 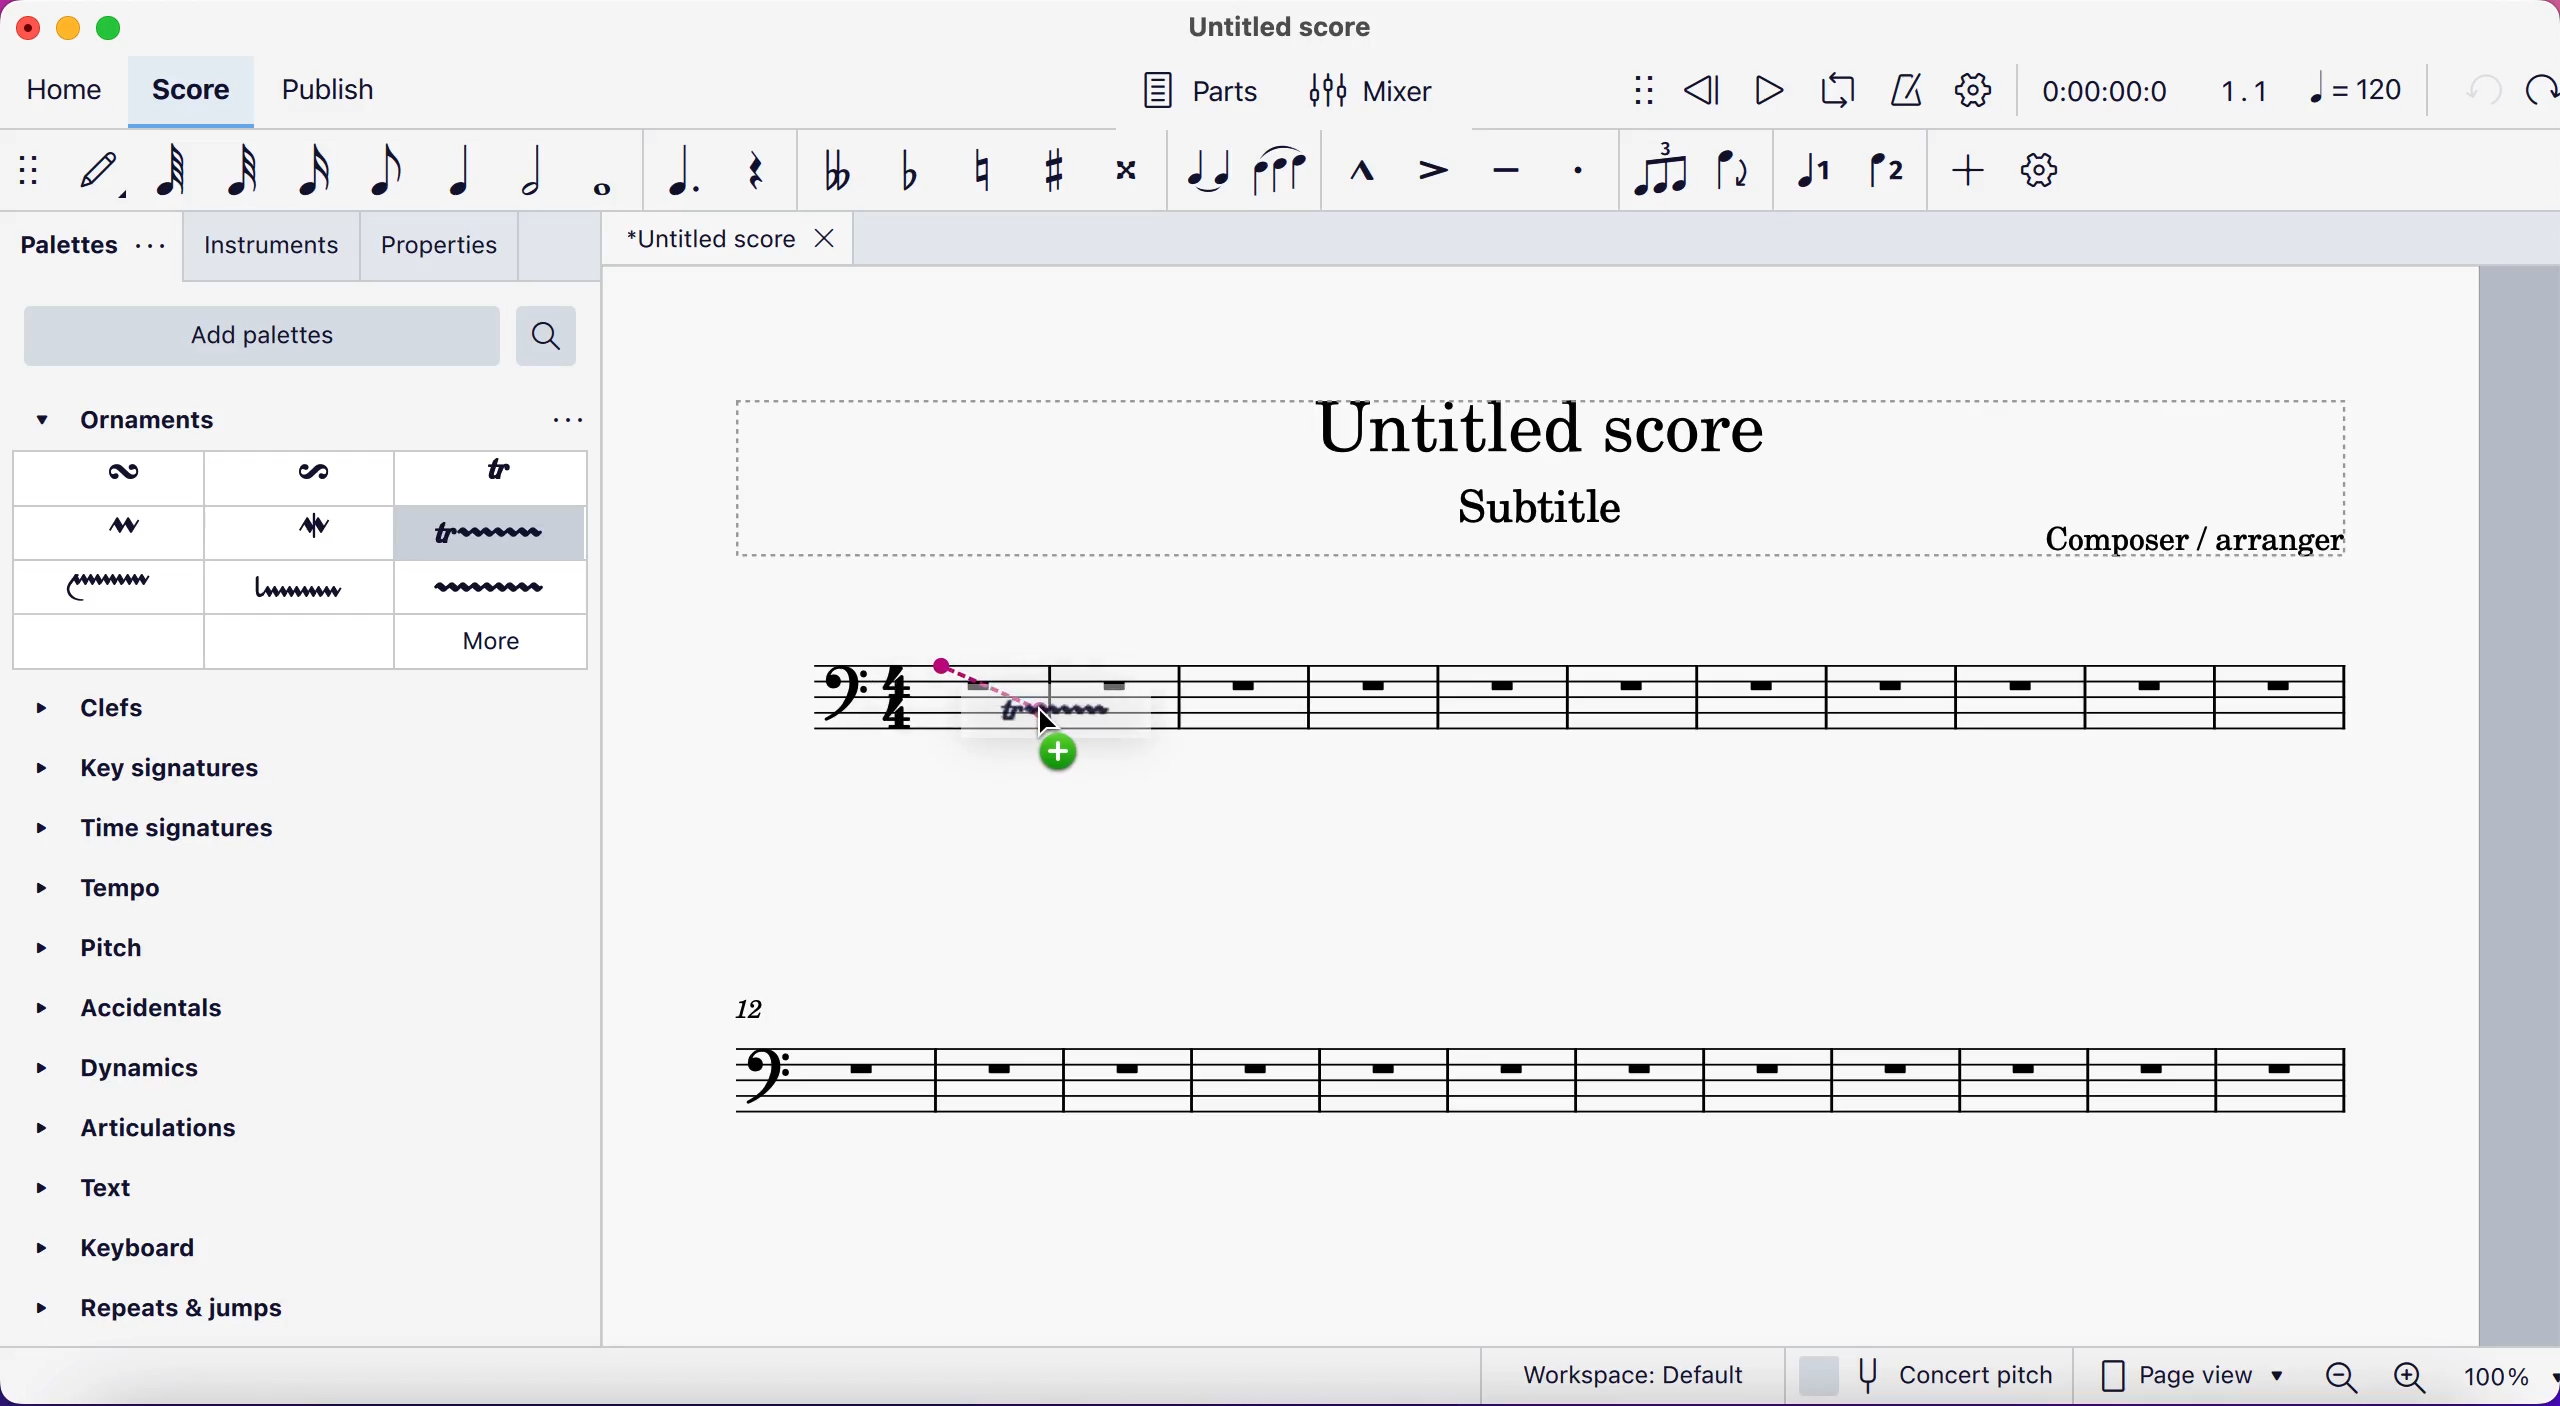 What do you see at coordinates (27, 172) in the screenshot?
I see `show/hide` at bounding box center [27, 172].